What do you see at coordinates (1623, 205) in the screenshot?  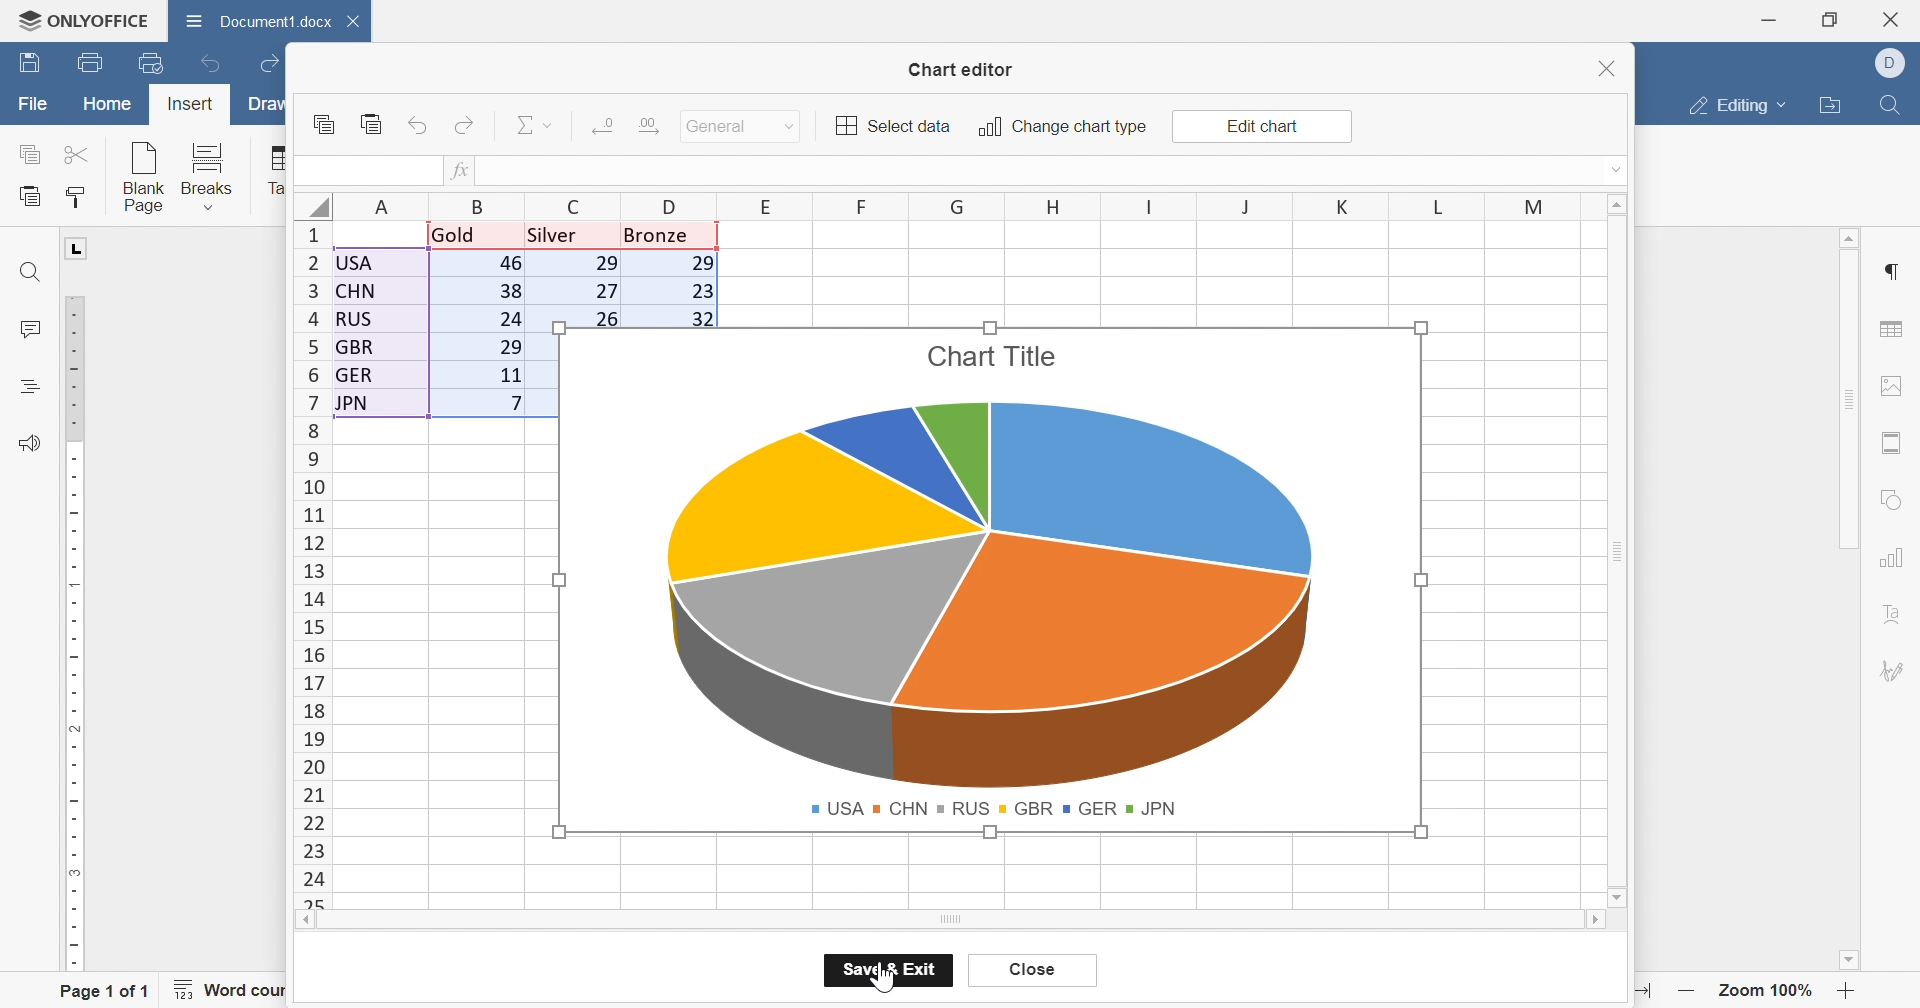 I see `Scroll up` at bounding box center [1623, 205].